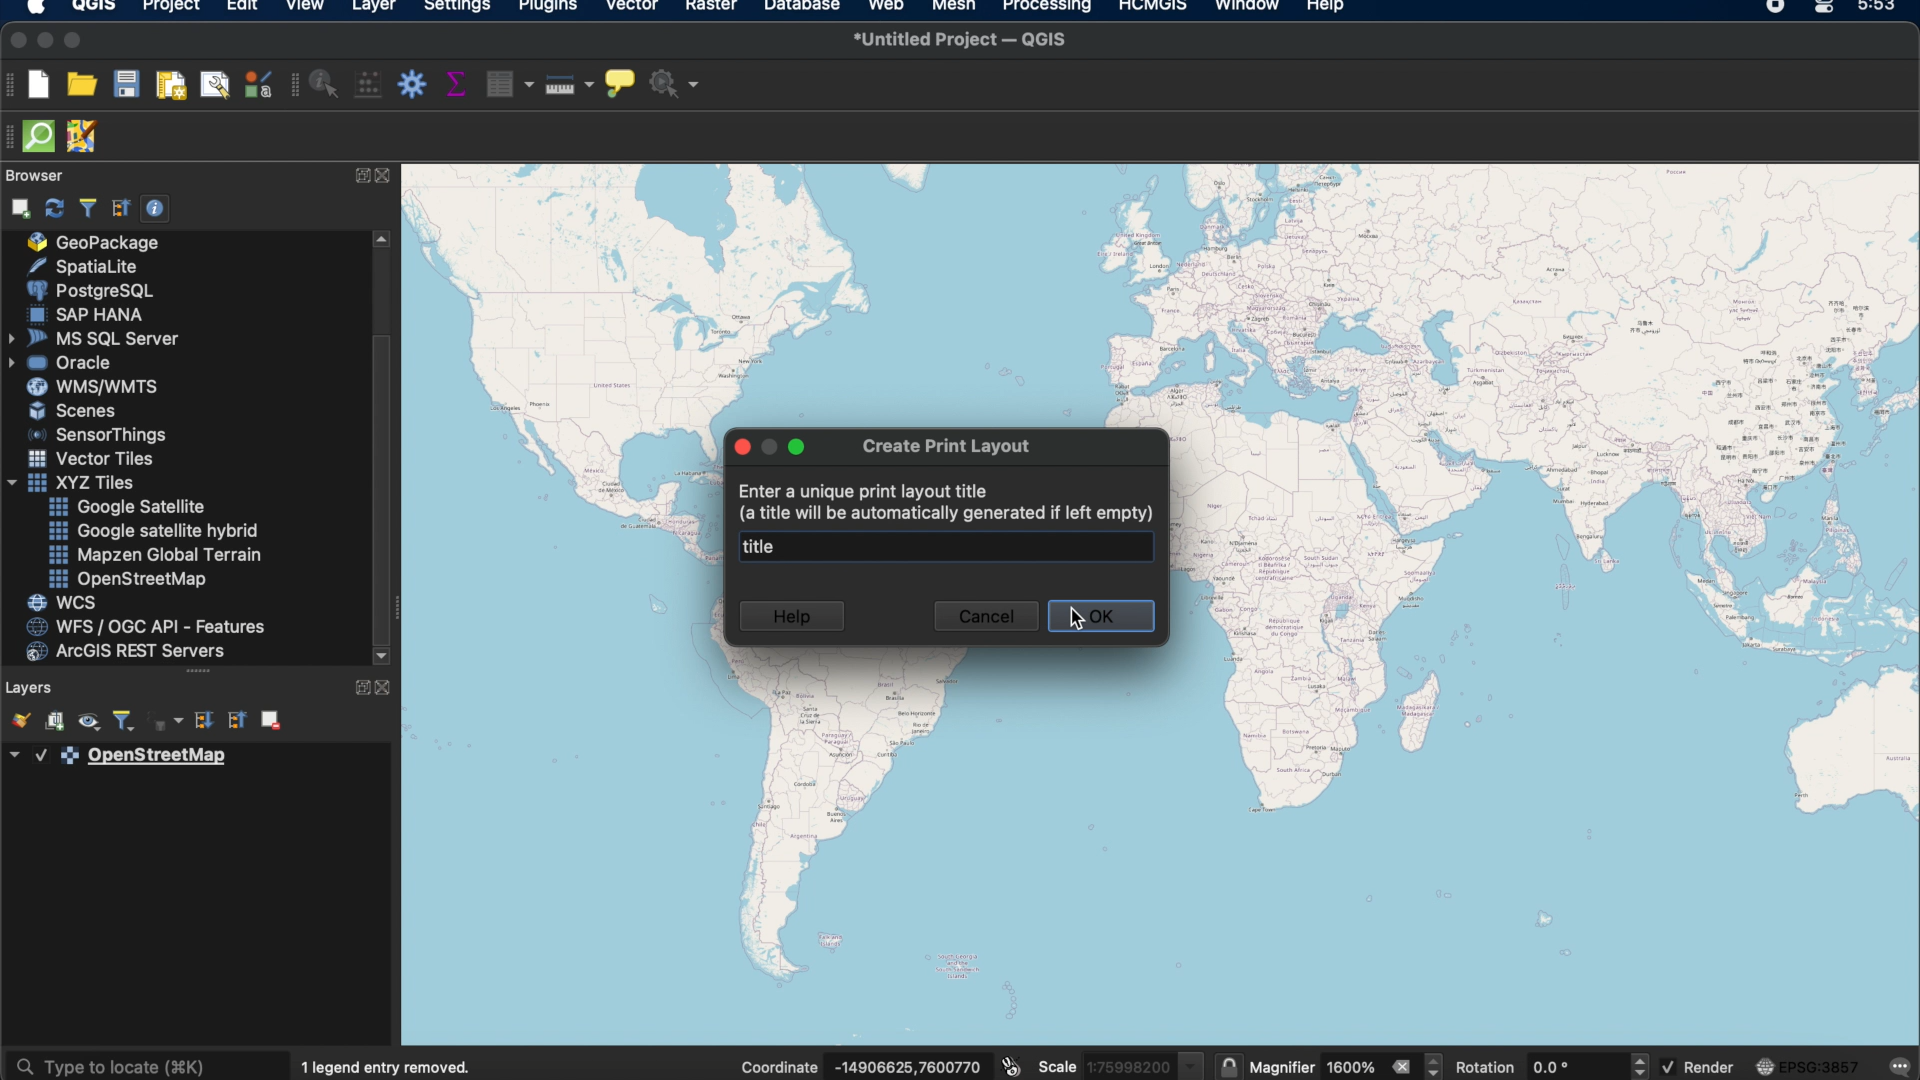  Describe the element at coordinates (91, 722) in the screenshot. I see `manage map themes` at that location.